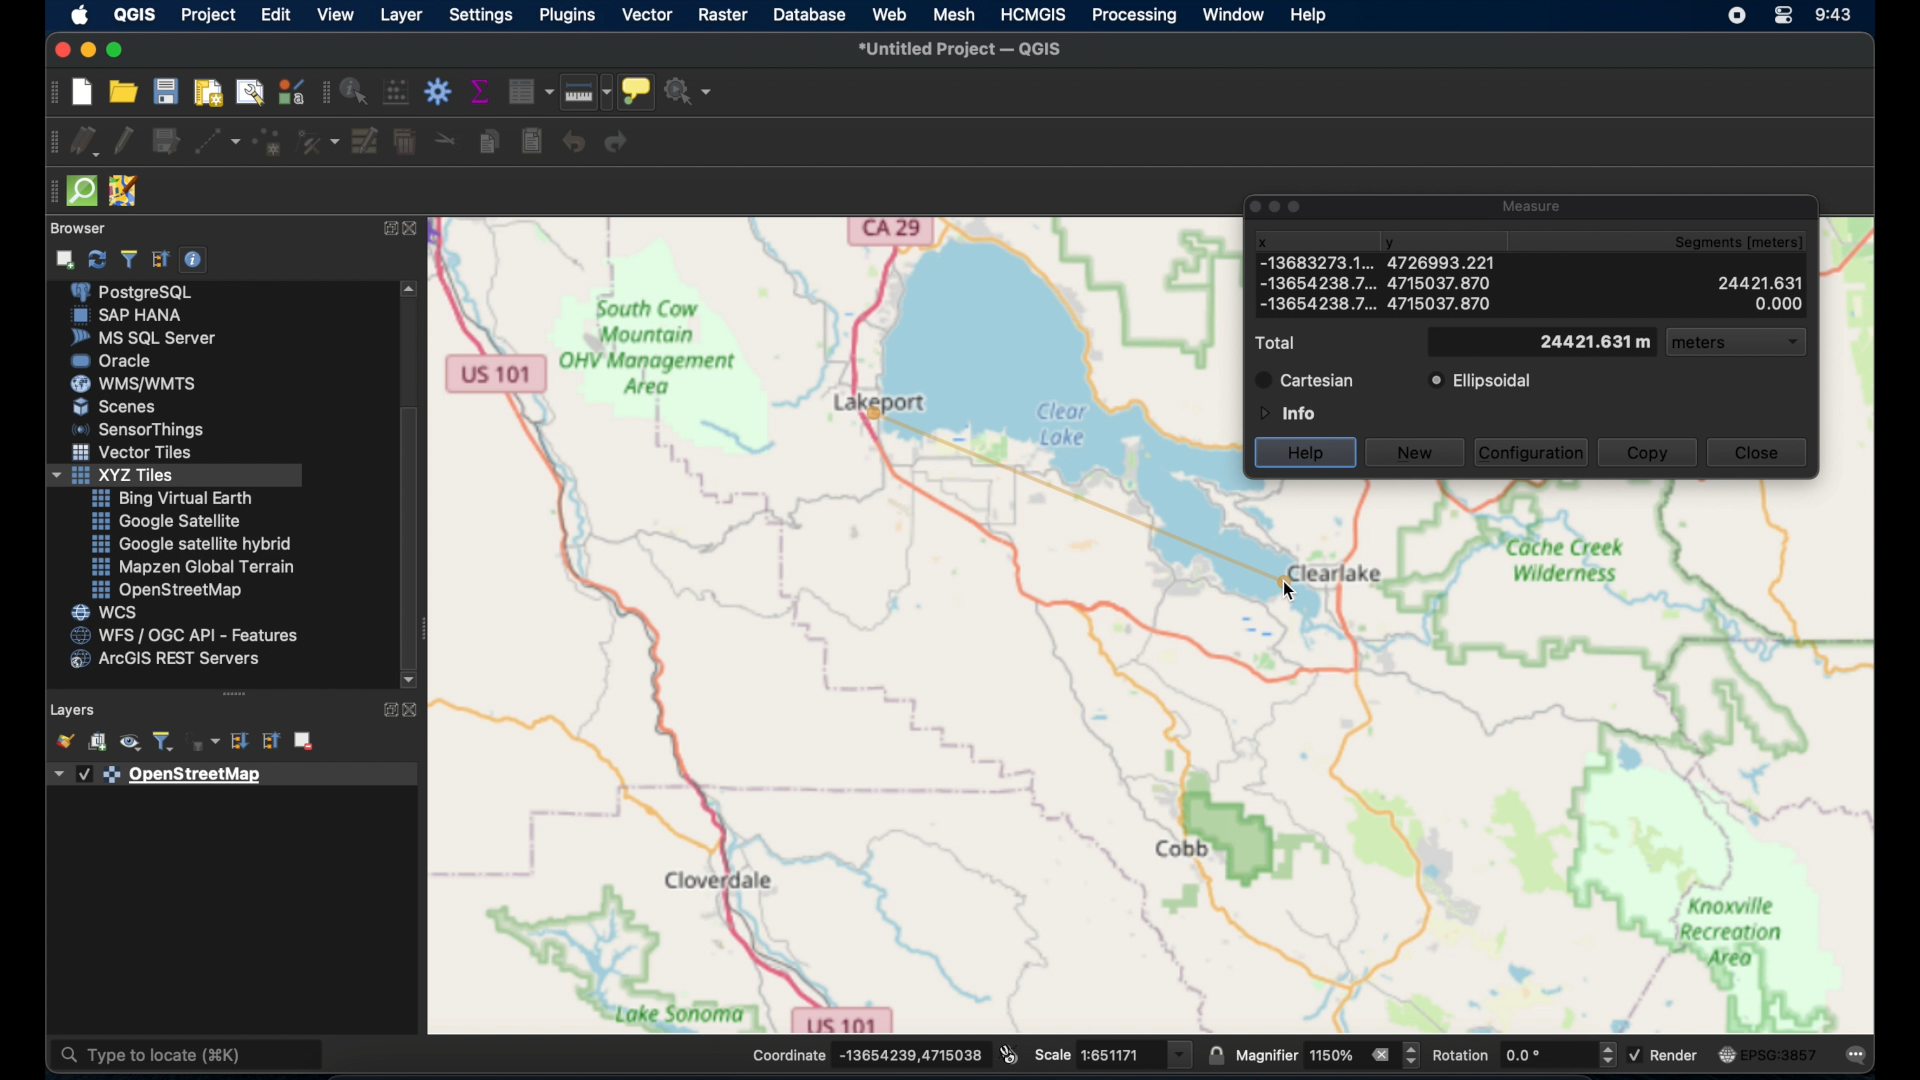 The image size is (1920, 1080). I want to click on digitizing toolbar, so click(47, 146).